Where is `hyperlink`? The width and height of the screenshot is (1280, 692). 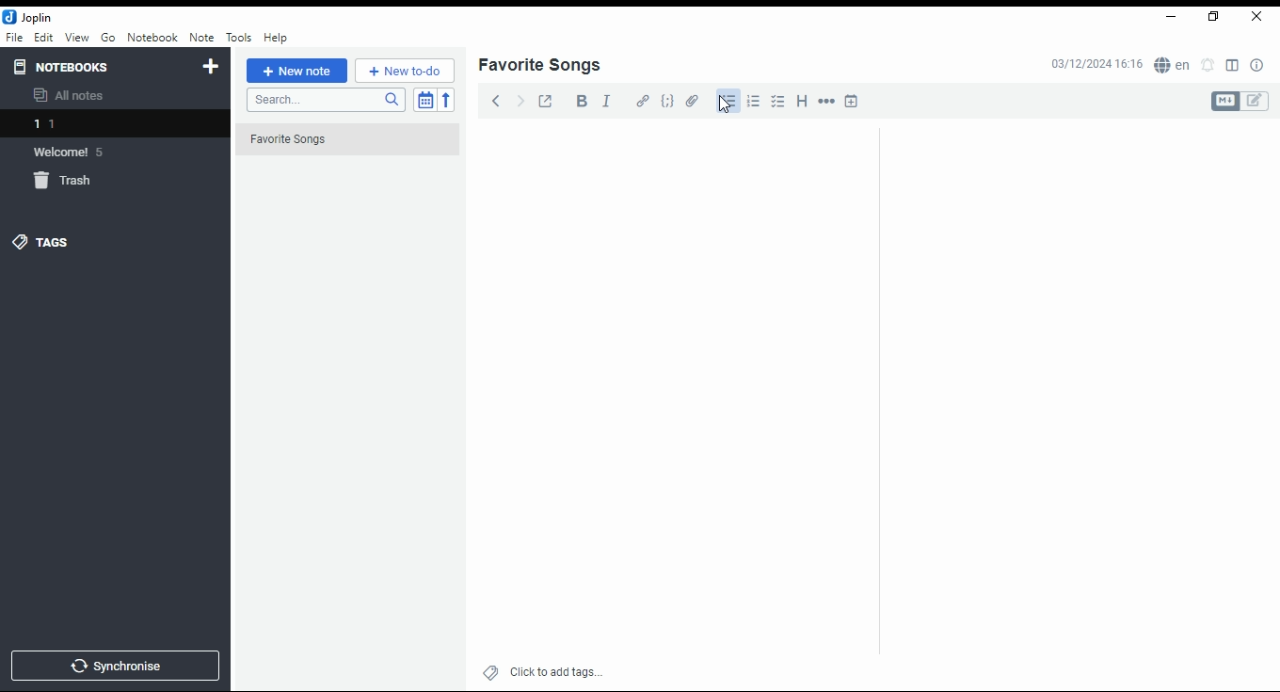
hyperlink is located at coordinates (643, 100).